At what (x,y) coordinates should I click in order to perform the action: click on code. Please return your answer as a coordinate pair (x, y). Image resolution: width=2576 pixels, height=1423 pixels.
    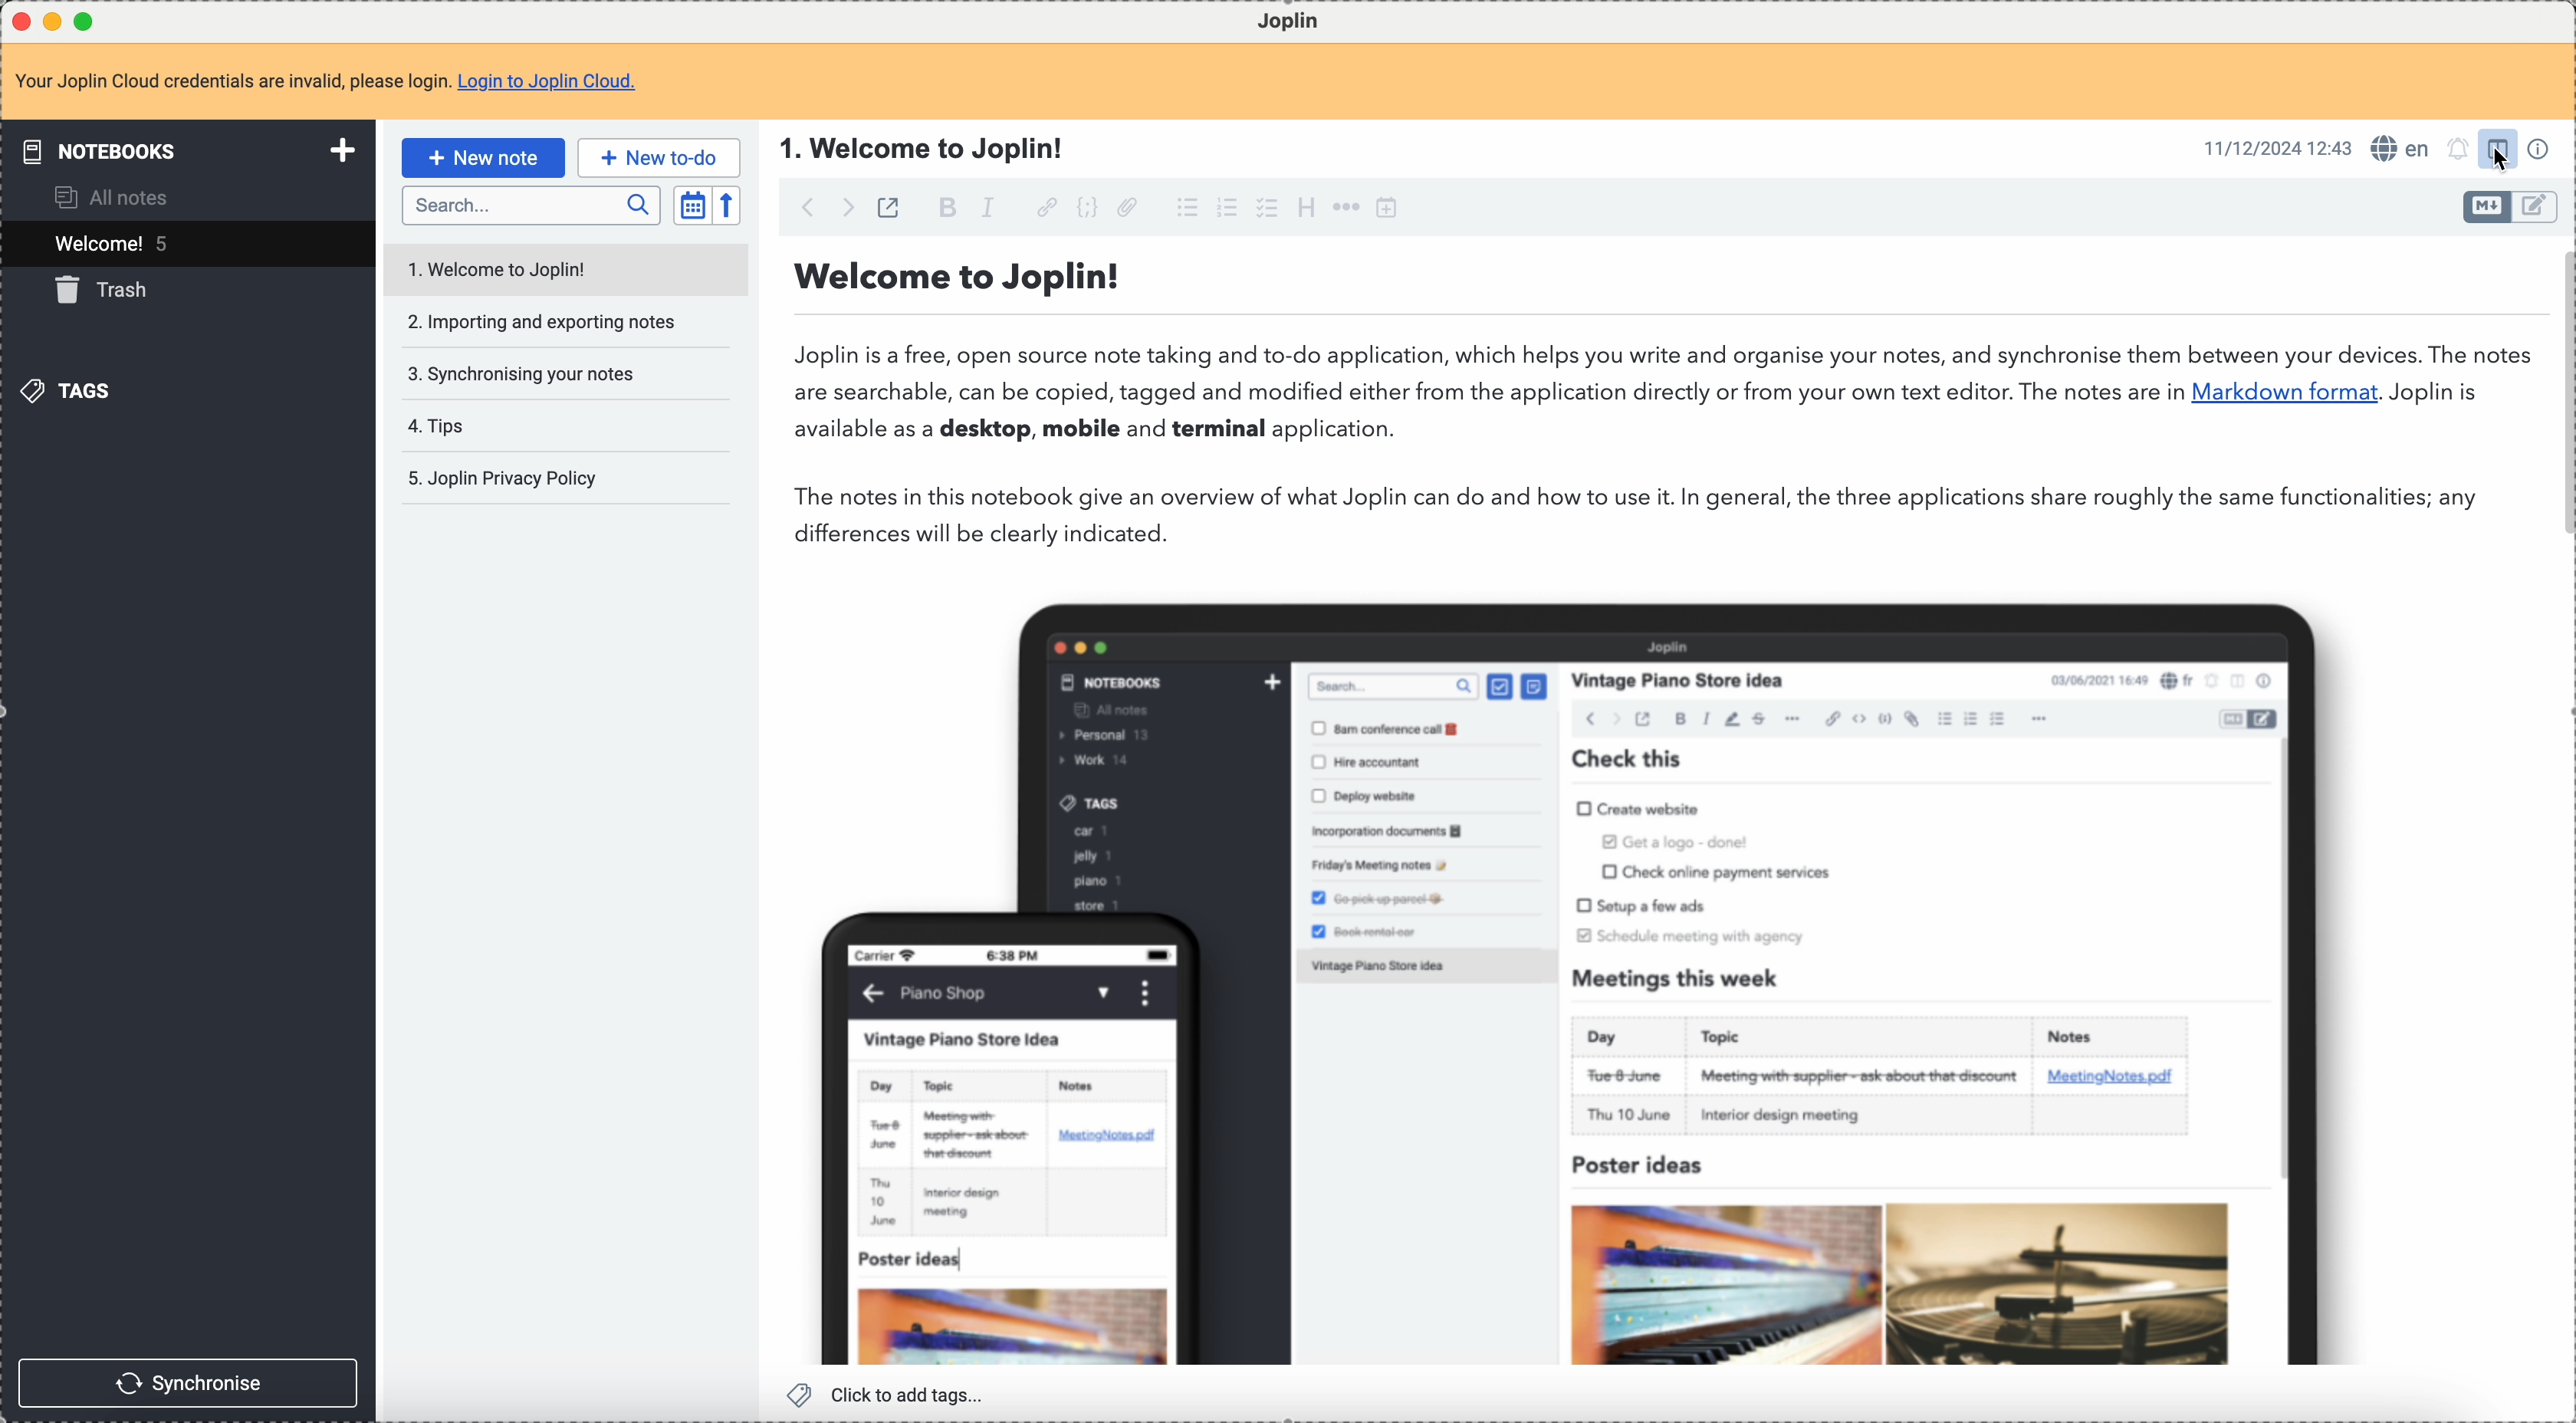
    Looking at the image, I should click on (1090, 208).